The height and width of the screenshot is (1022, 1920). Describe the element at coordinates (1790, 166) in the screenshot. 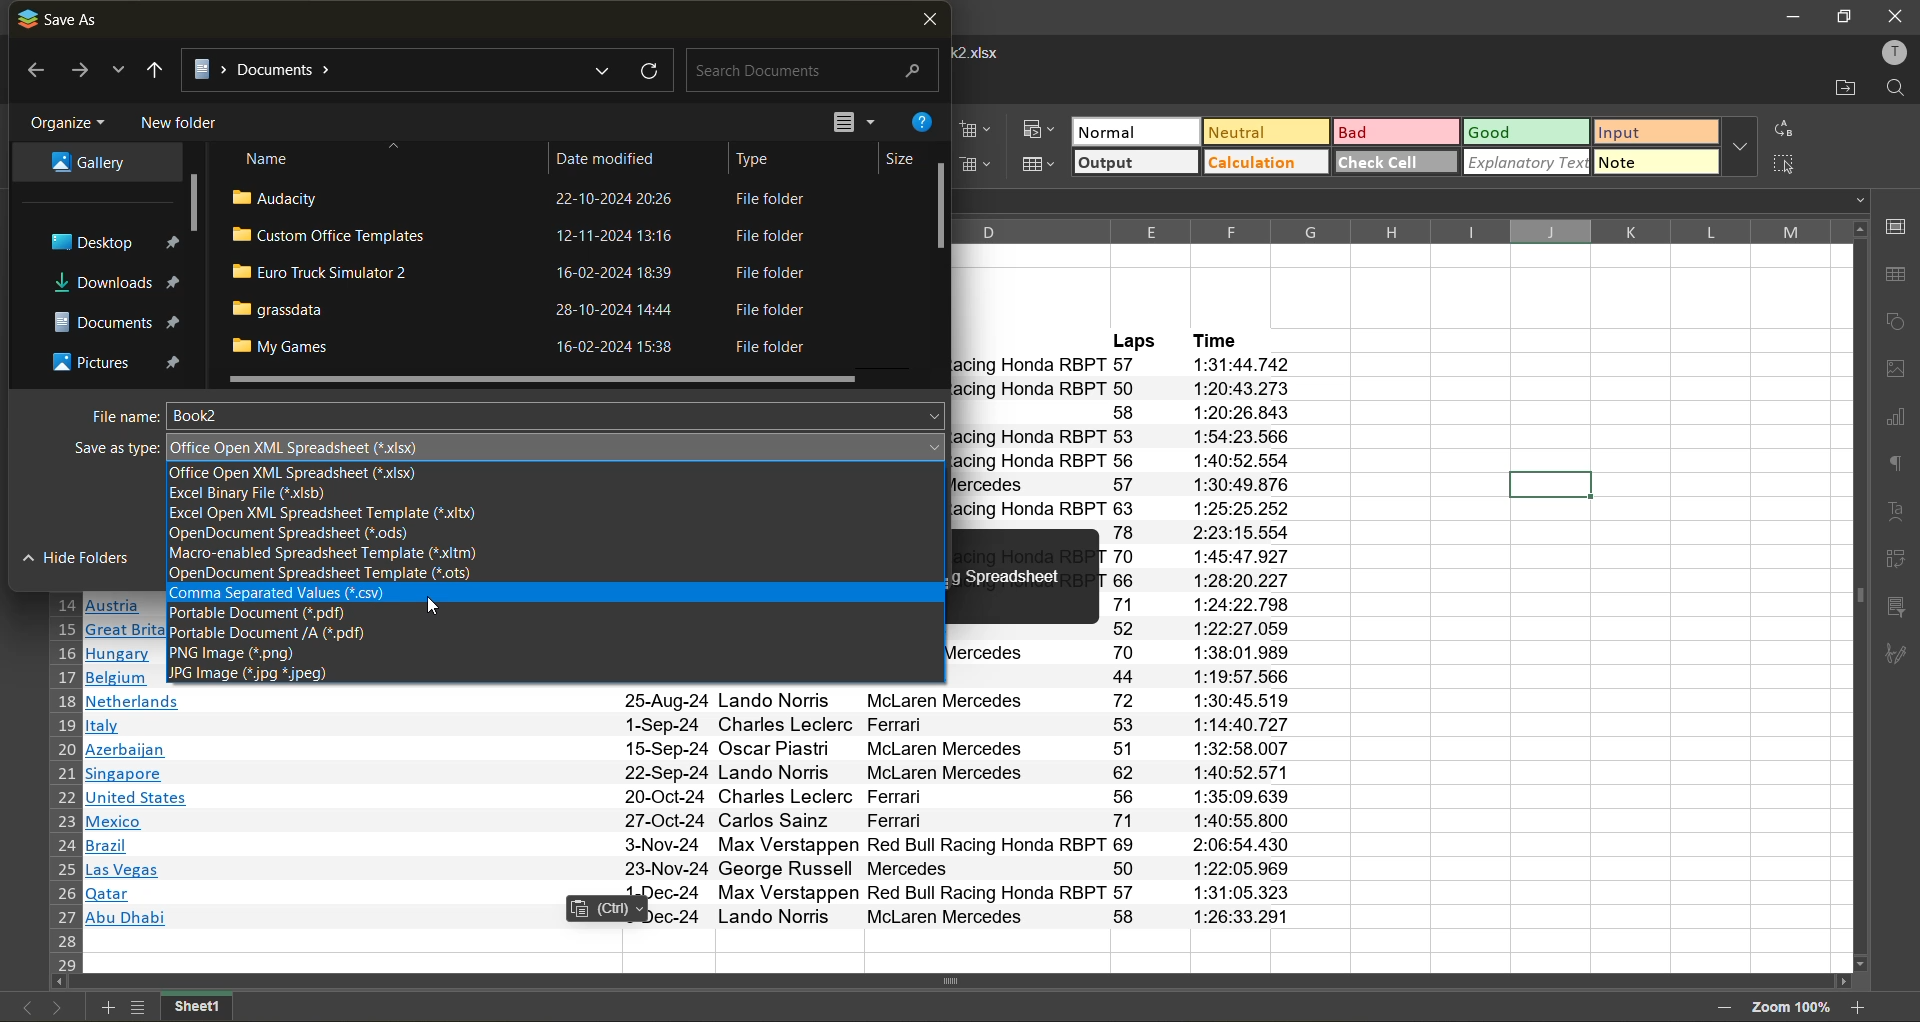

I see `select all` at that location.